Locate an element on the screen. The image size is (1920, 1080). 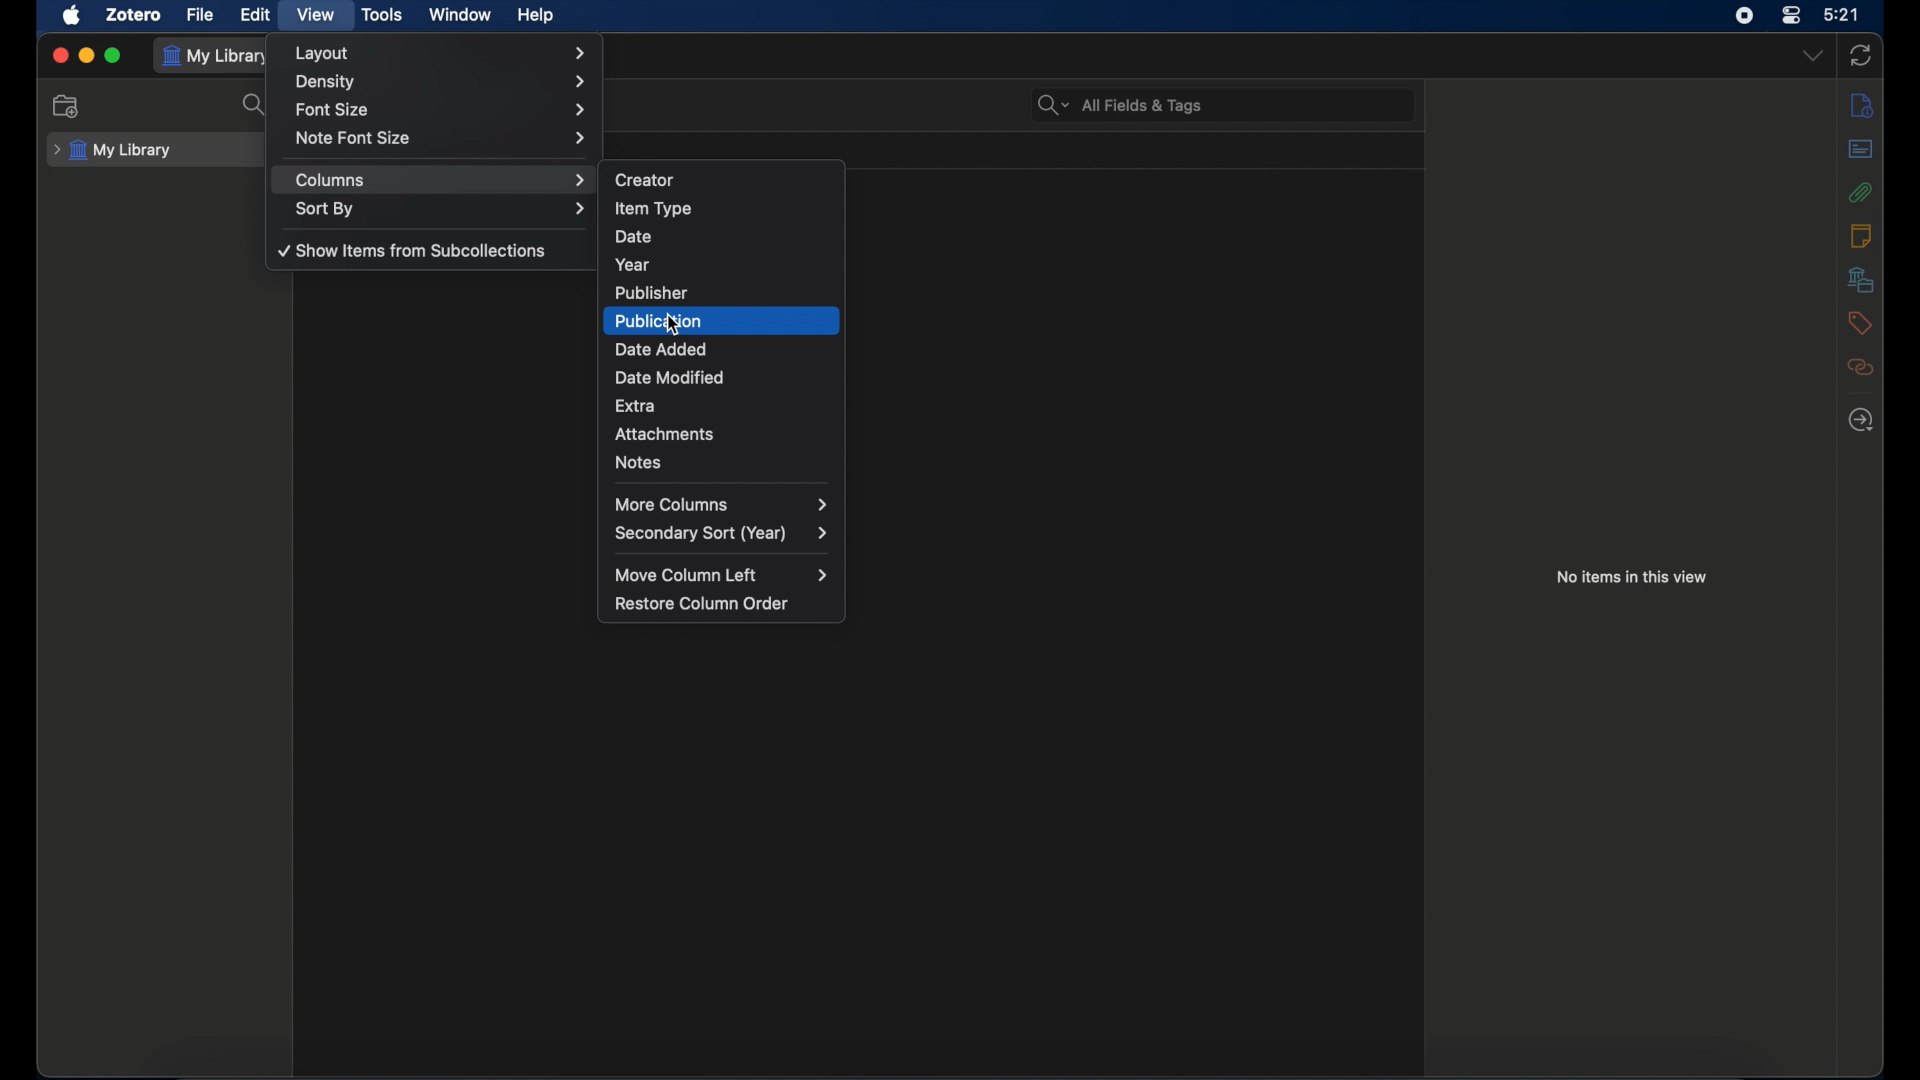
help is located at coordinates (536, 15).